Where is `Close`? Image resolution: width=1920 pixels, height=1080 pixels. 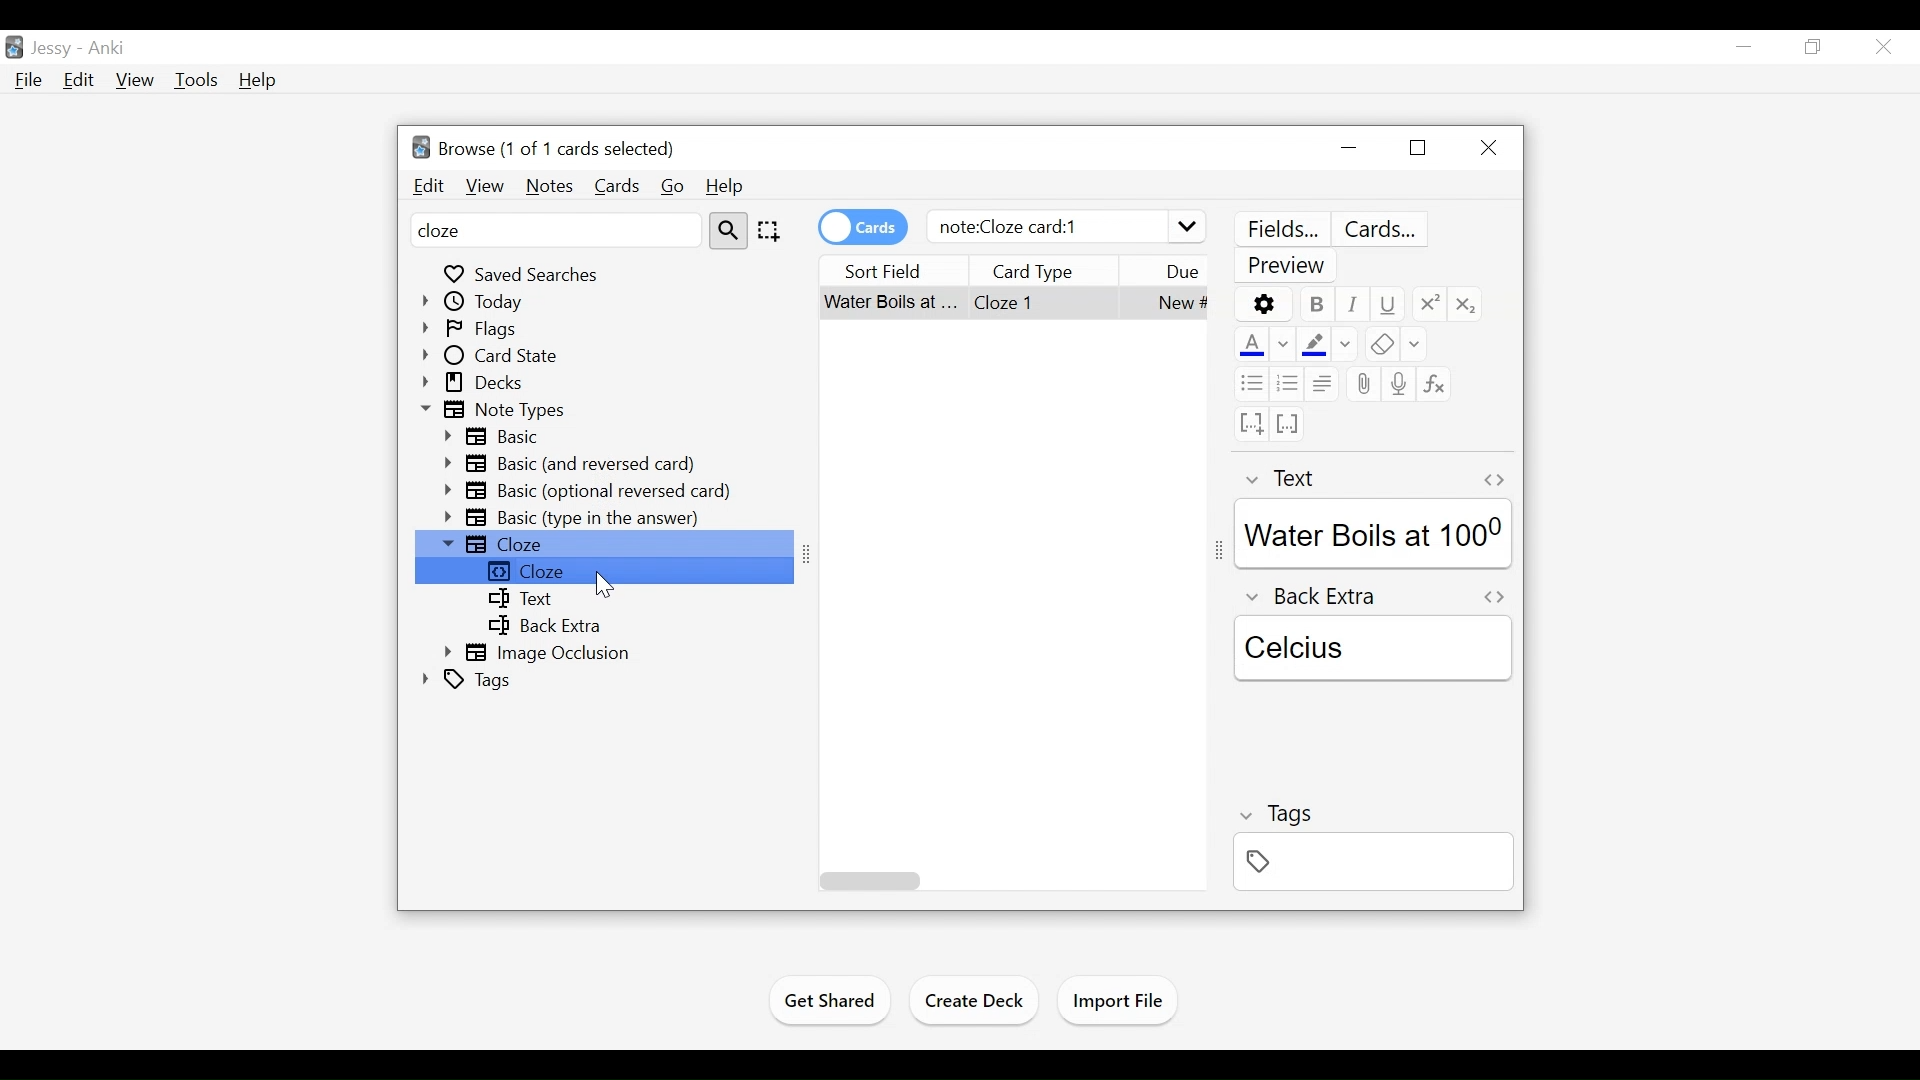 Close is located at coordinates (1886, 47).